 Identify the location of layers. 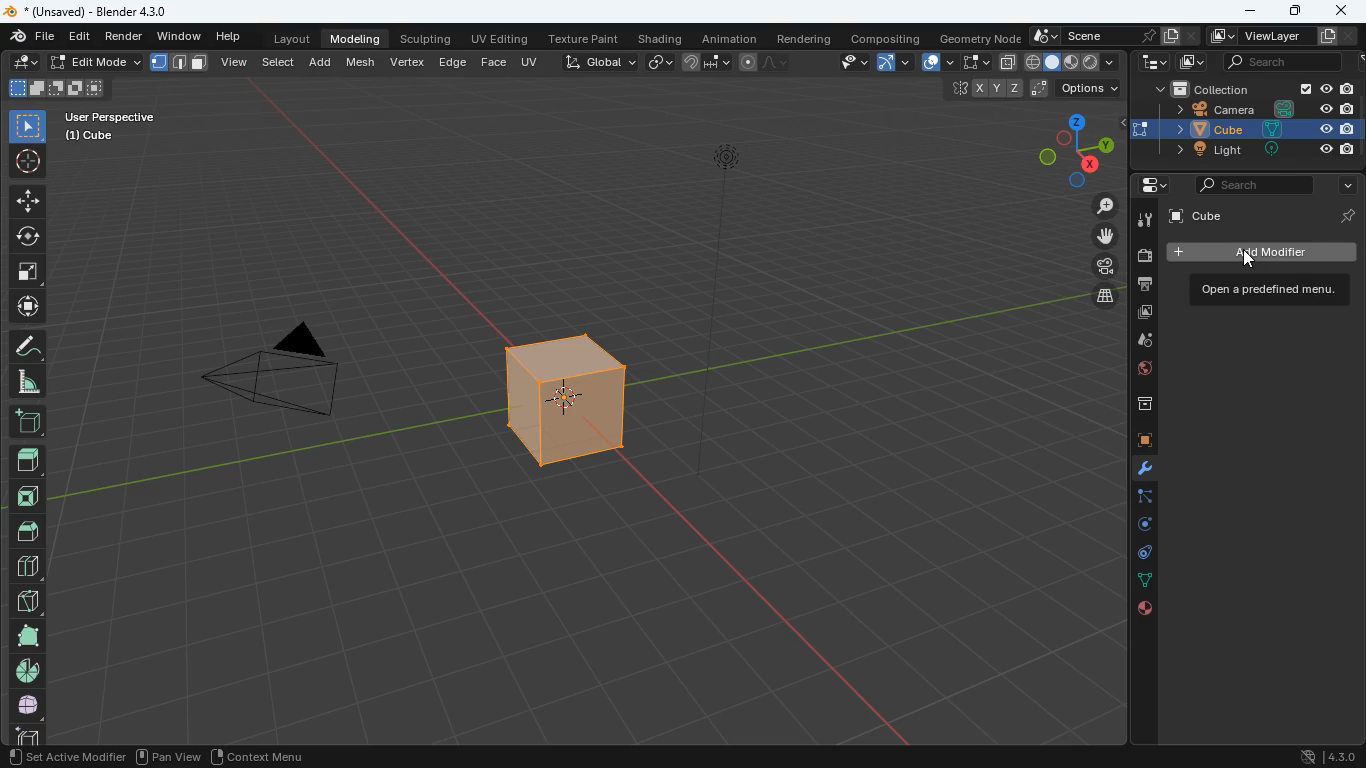
(1097, 296).